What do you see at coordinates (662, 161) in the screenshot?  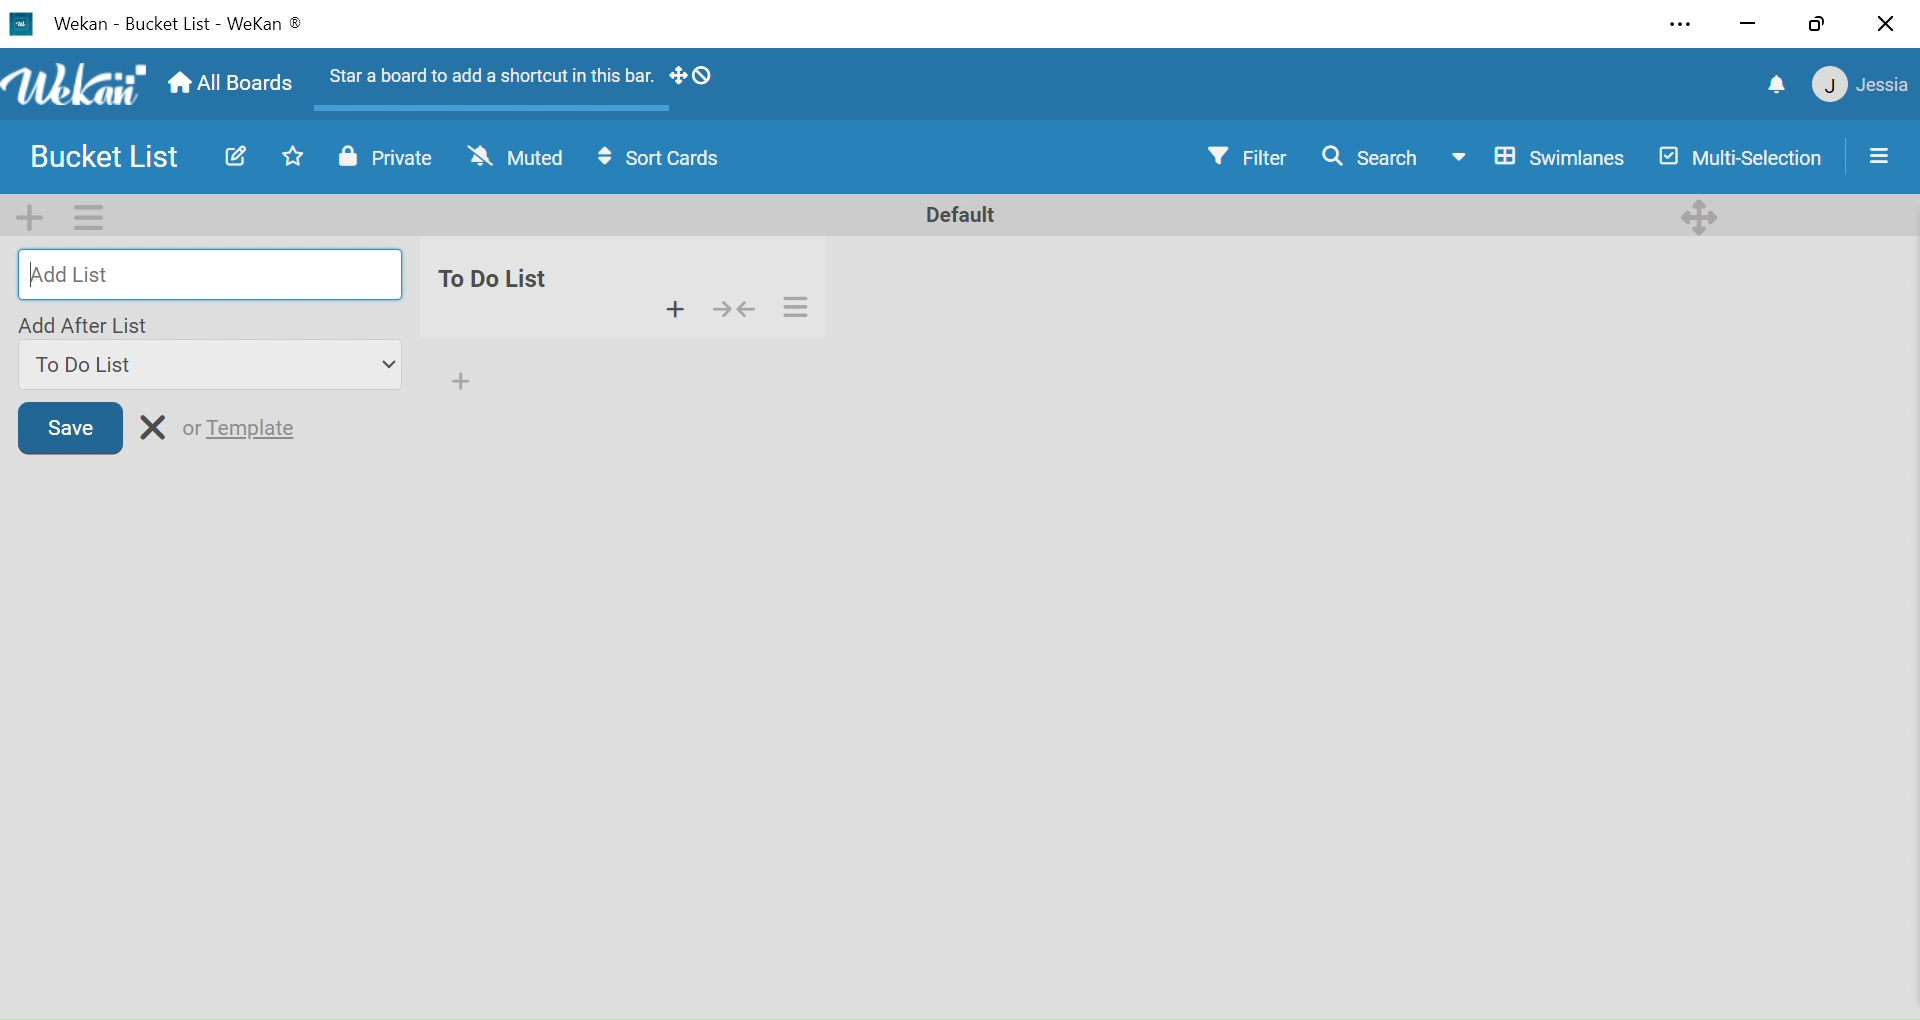 I see `Sort cards` at bounding box center [662, 161].